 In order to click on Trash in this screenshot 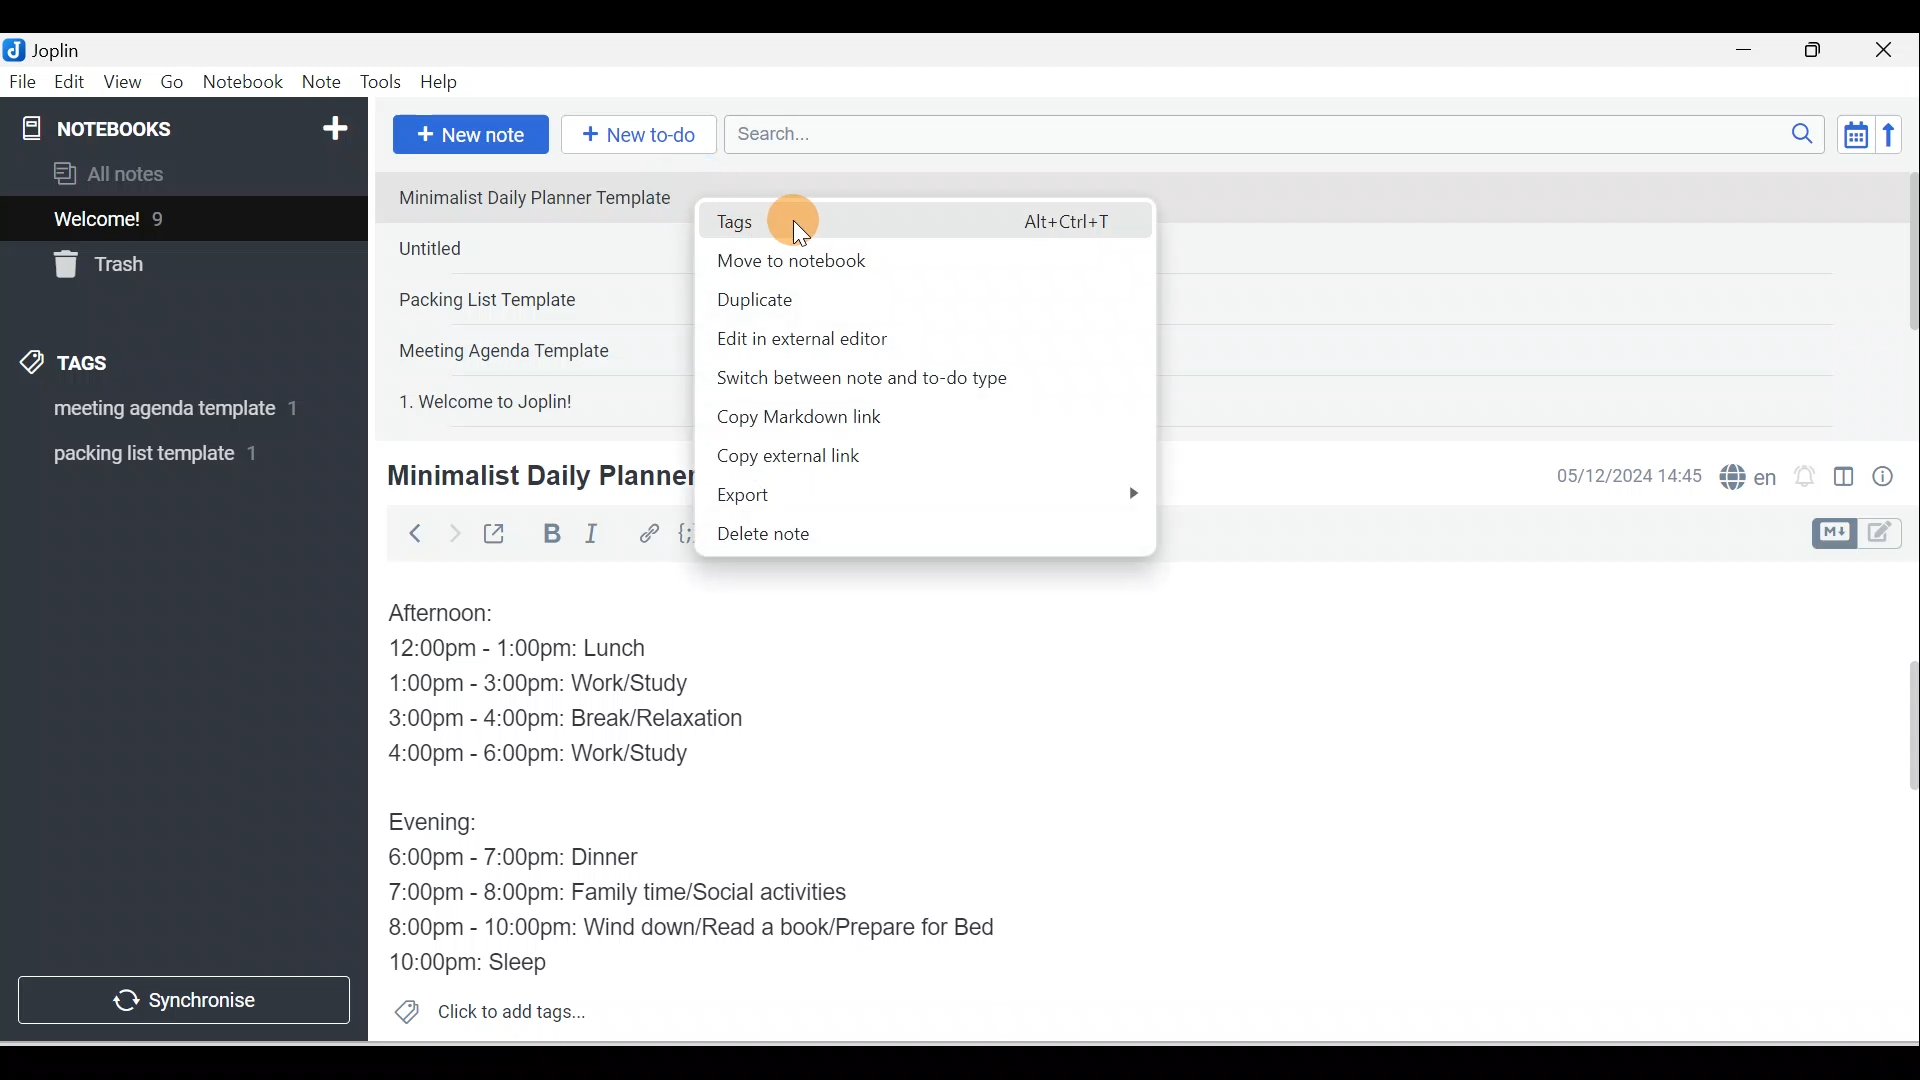, I will do `click(147, 259)`.